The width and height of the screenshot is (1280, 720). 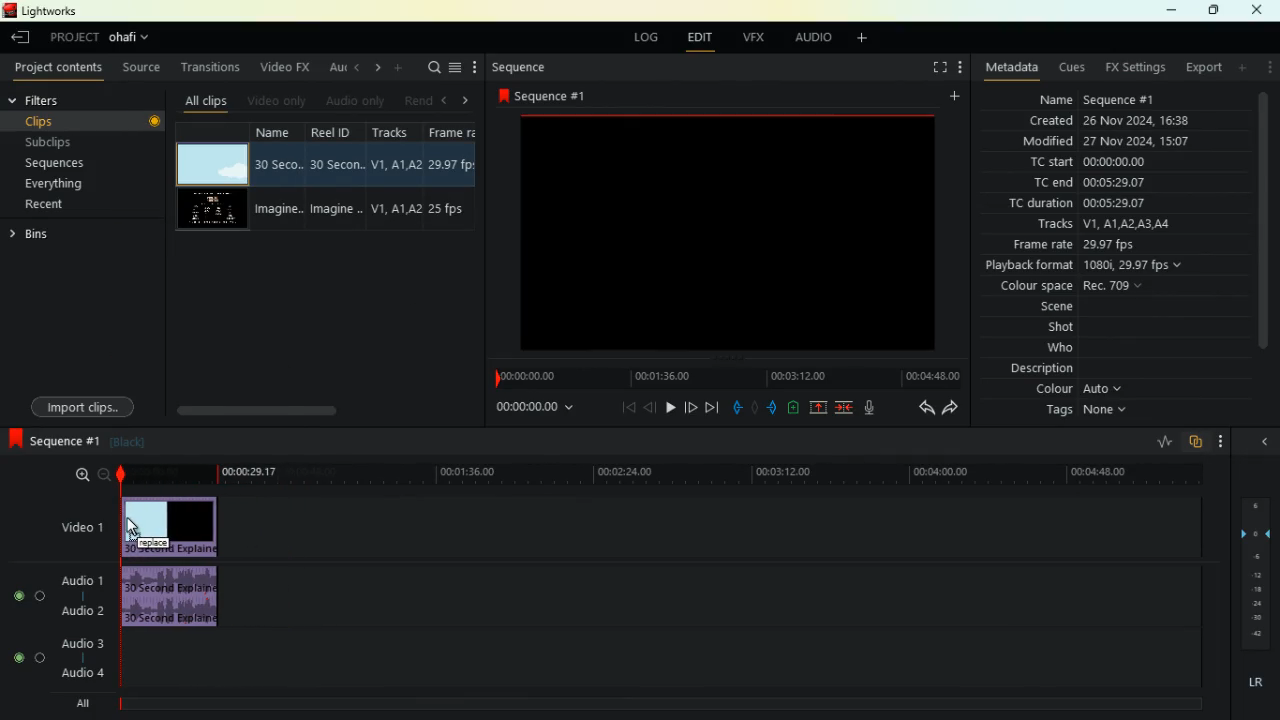 I want to click on project contents, so click(x=61, y=68).